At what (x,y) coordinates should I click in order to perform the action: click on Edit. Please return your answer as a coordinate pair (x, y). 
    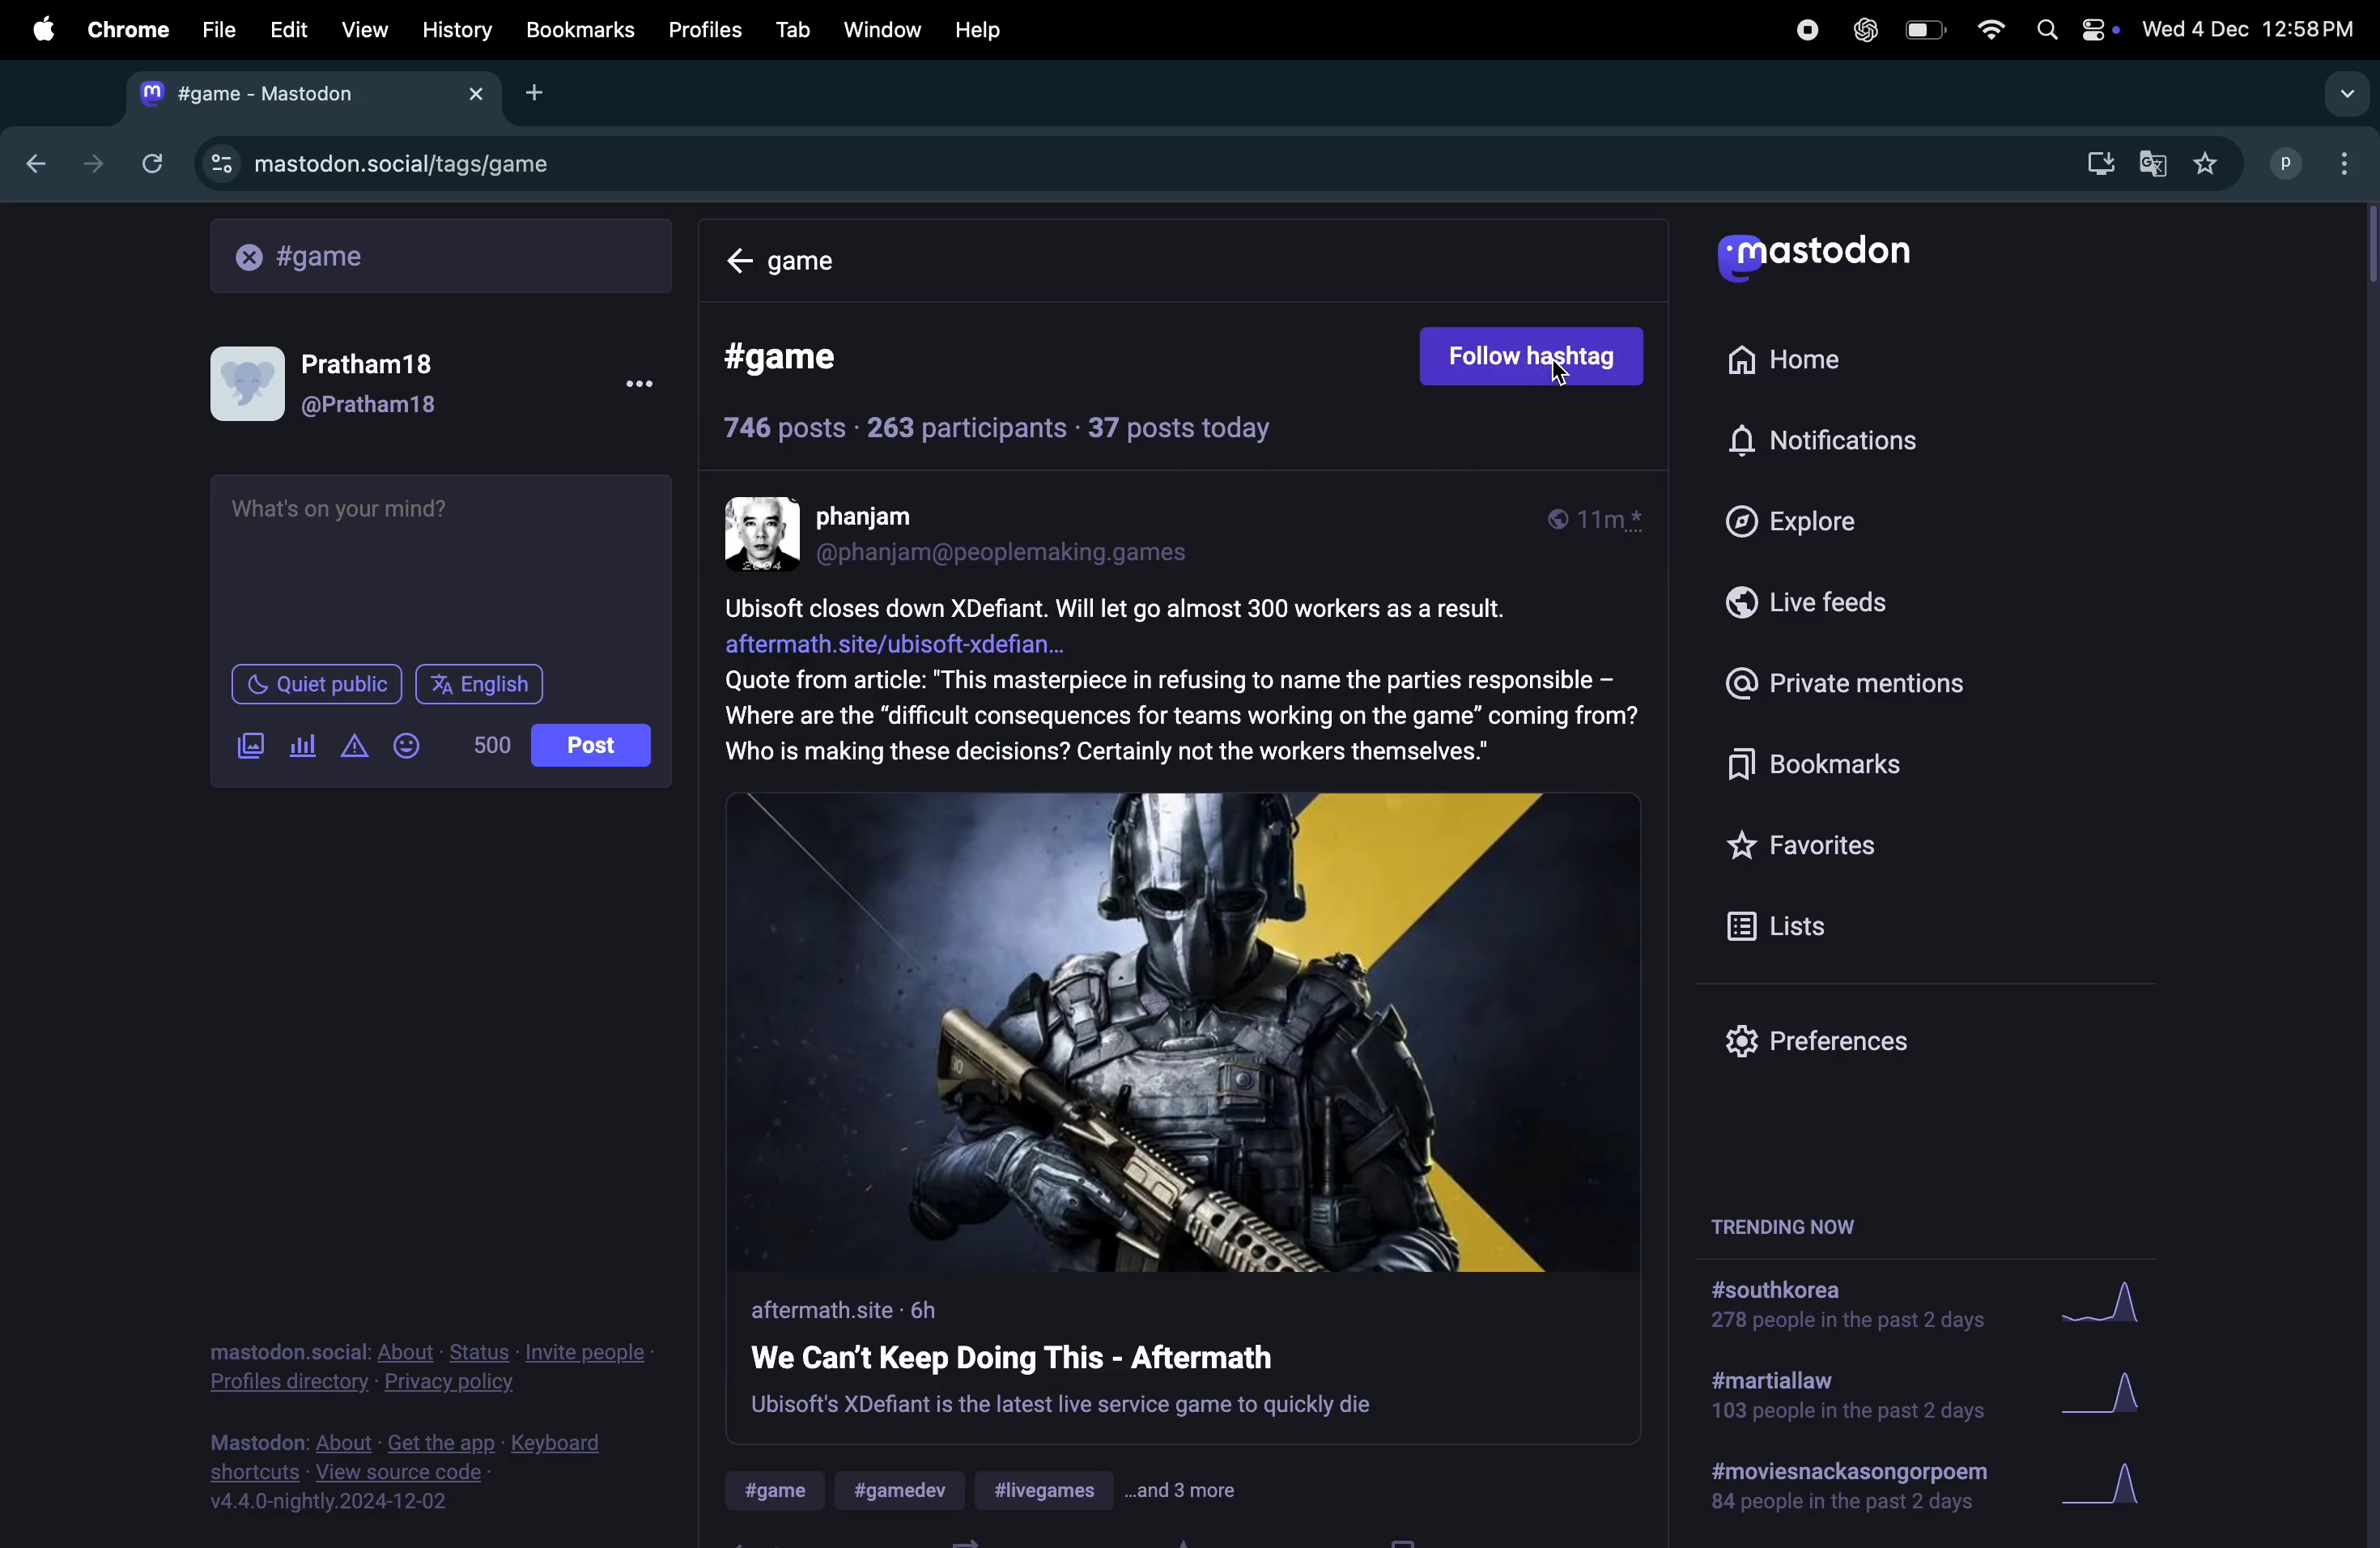
    Looking at the image, I should click on (291, 25).